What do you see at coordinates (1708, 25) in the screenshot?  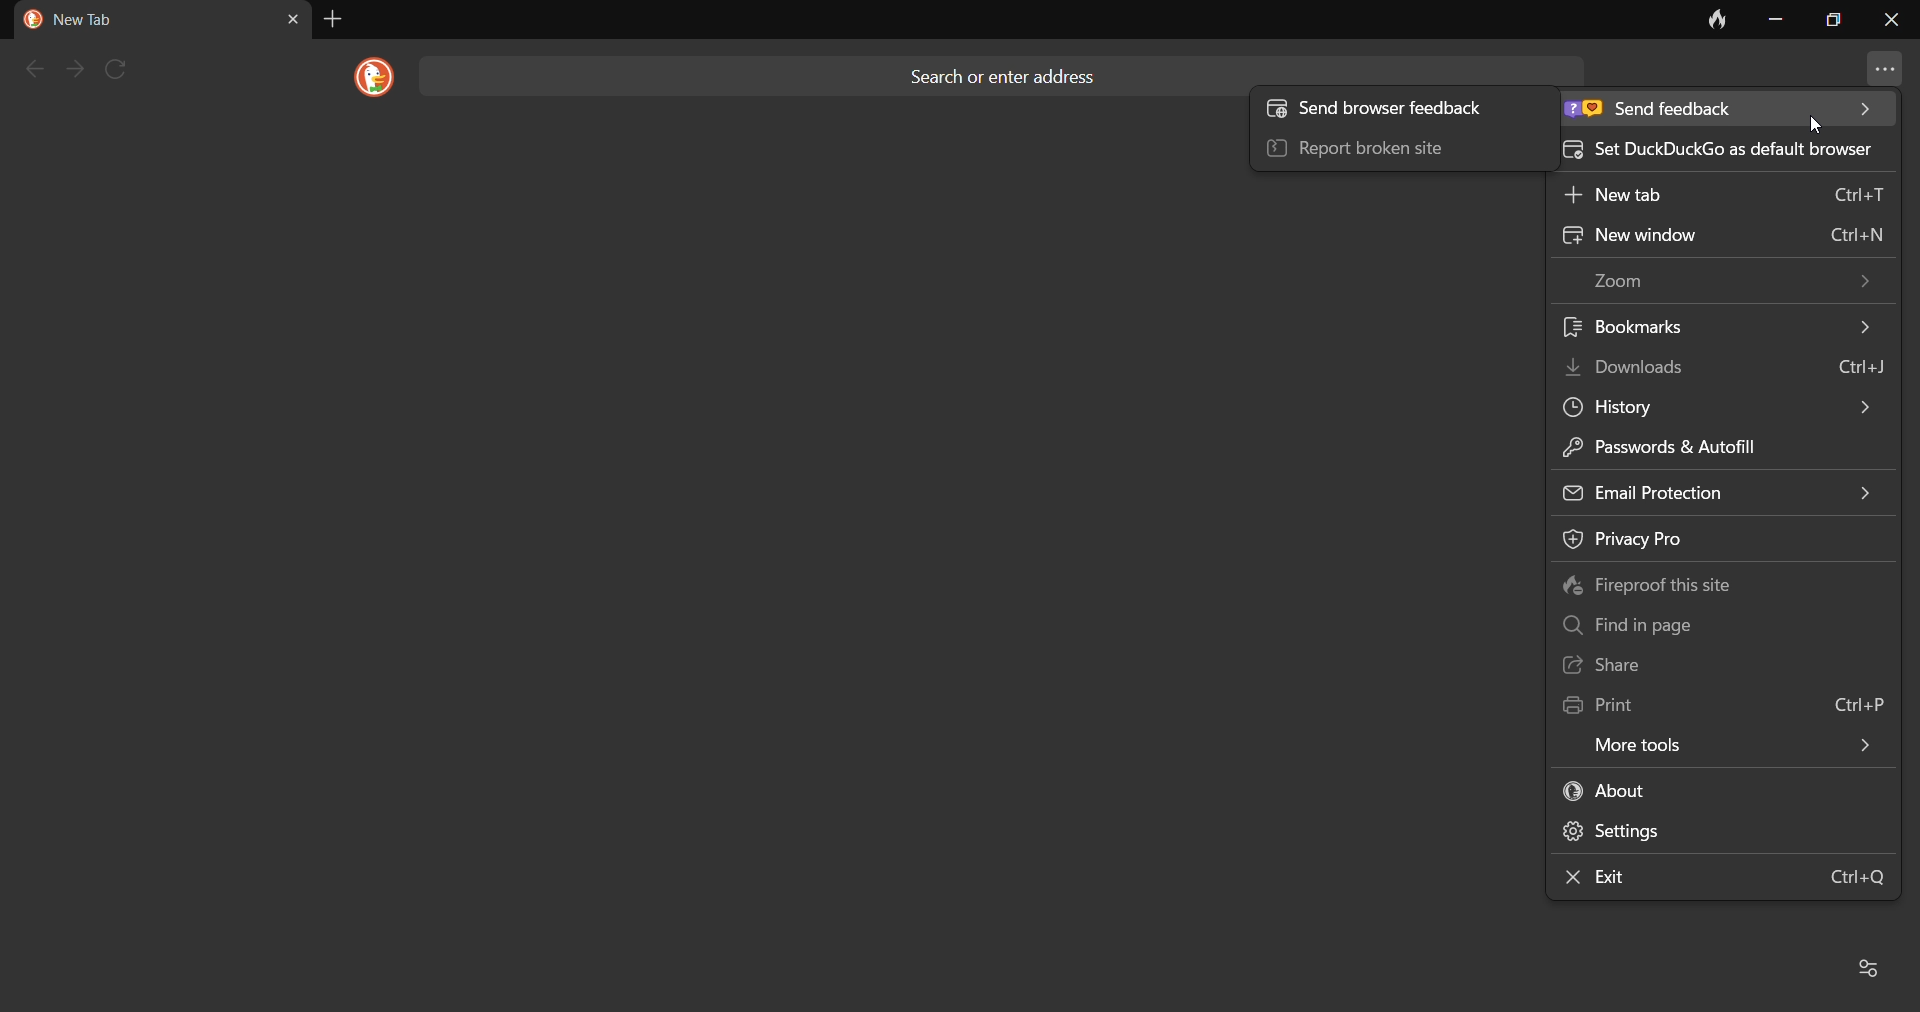 I see `clear data` at bounding box center [1708, 25].